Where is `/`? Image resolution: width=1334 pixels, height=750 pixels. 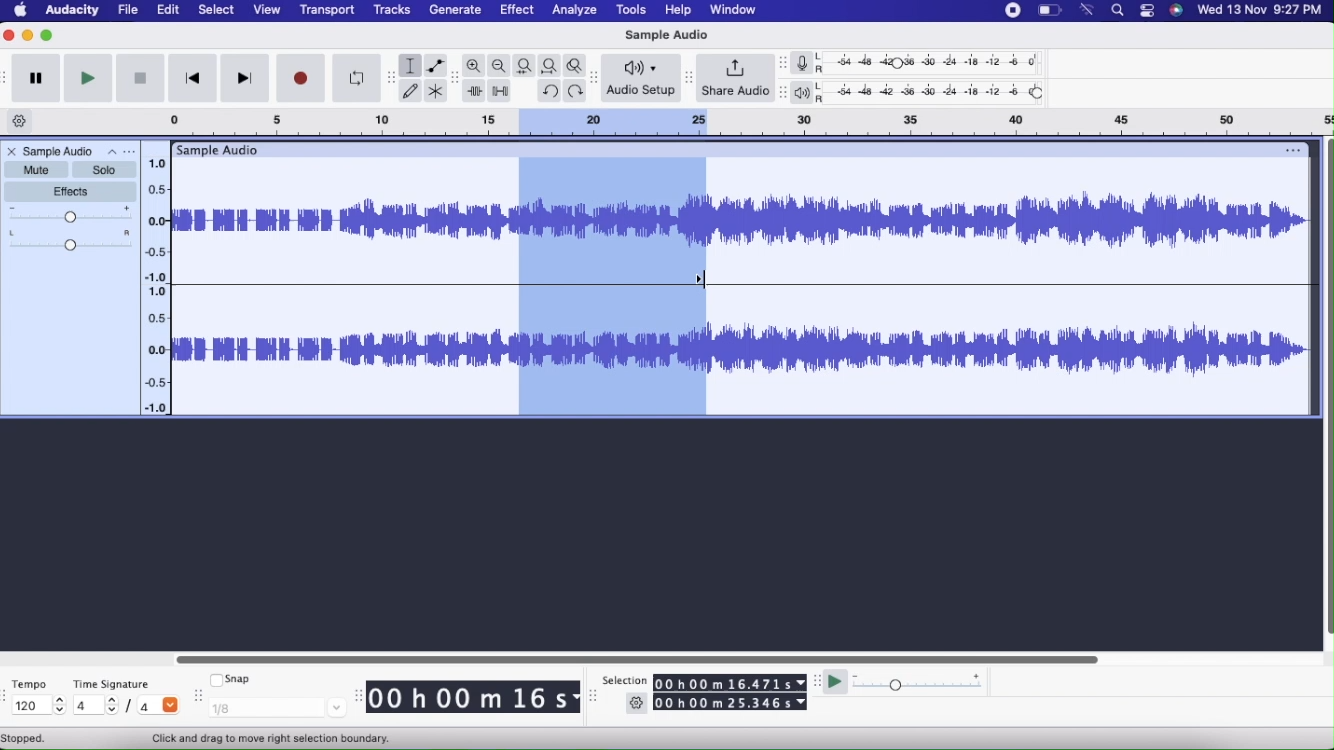
/ is located at coordinates (132, 709).